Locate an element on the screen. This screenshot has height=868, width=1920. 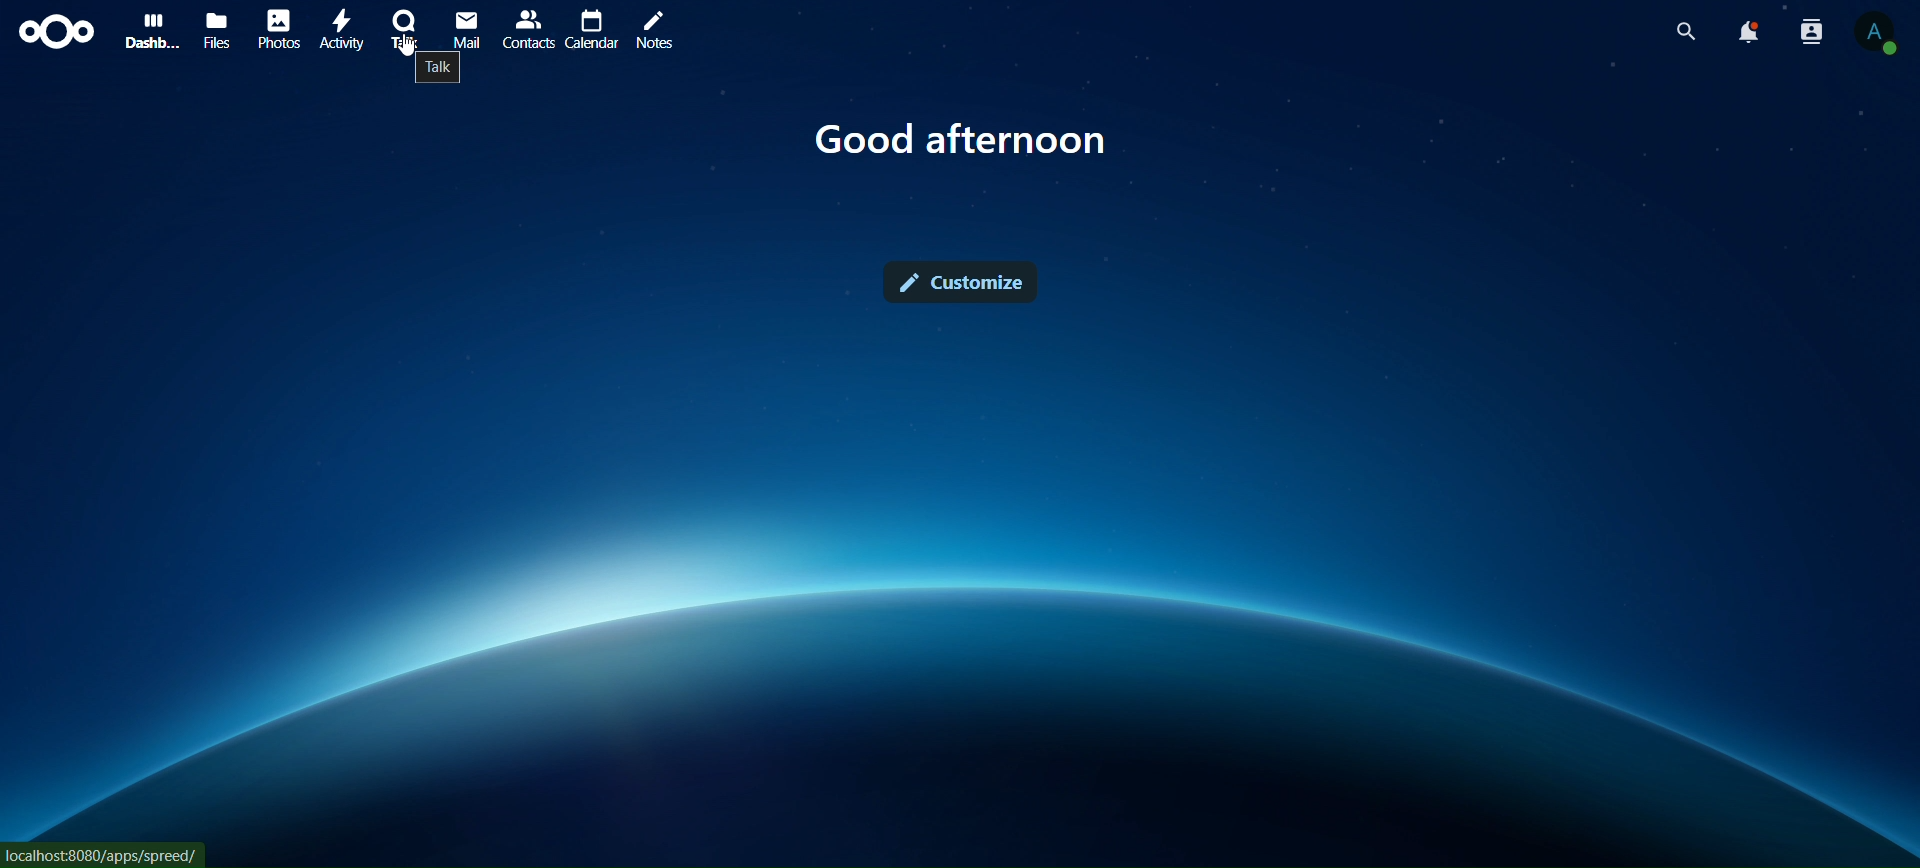
photos is located at coordinates (280, 30).